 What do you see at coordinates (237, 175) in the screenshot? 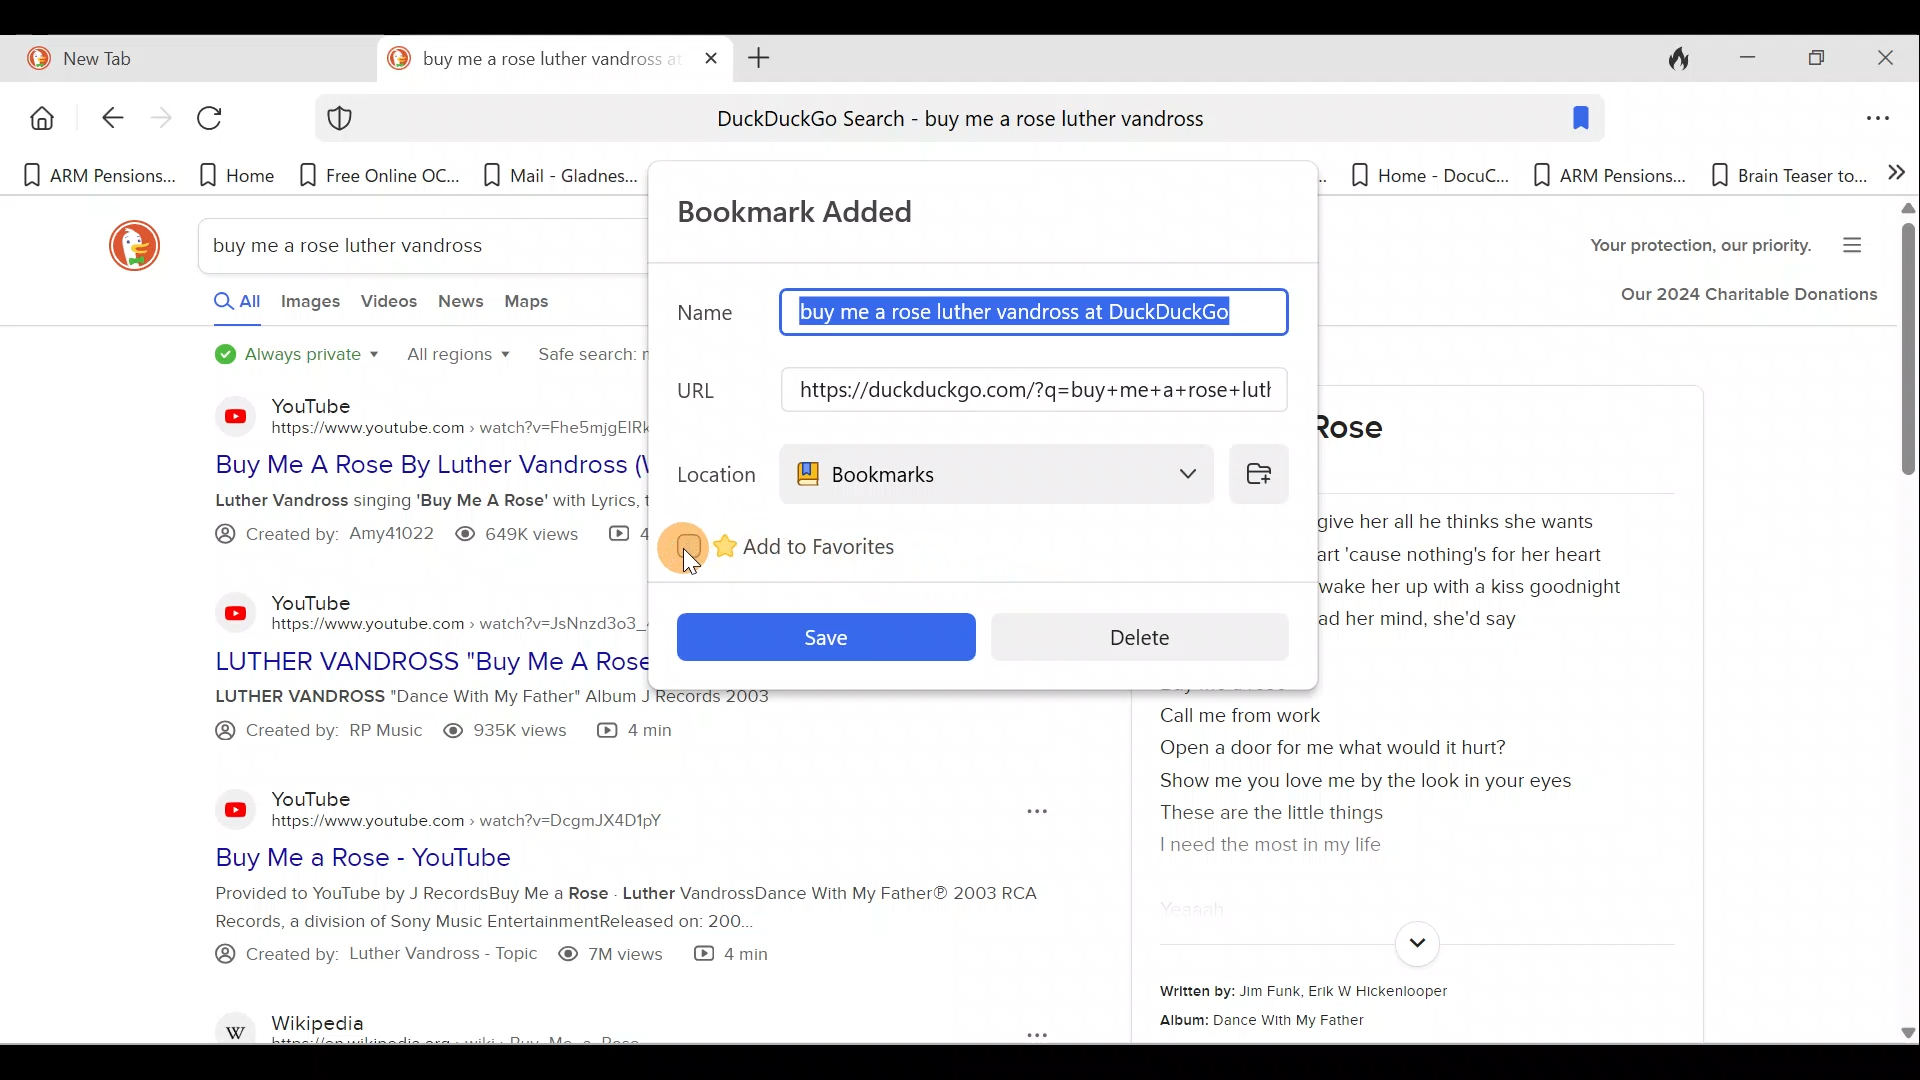
I see `Bookmark 2` at bounding box center [237, 175].